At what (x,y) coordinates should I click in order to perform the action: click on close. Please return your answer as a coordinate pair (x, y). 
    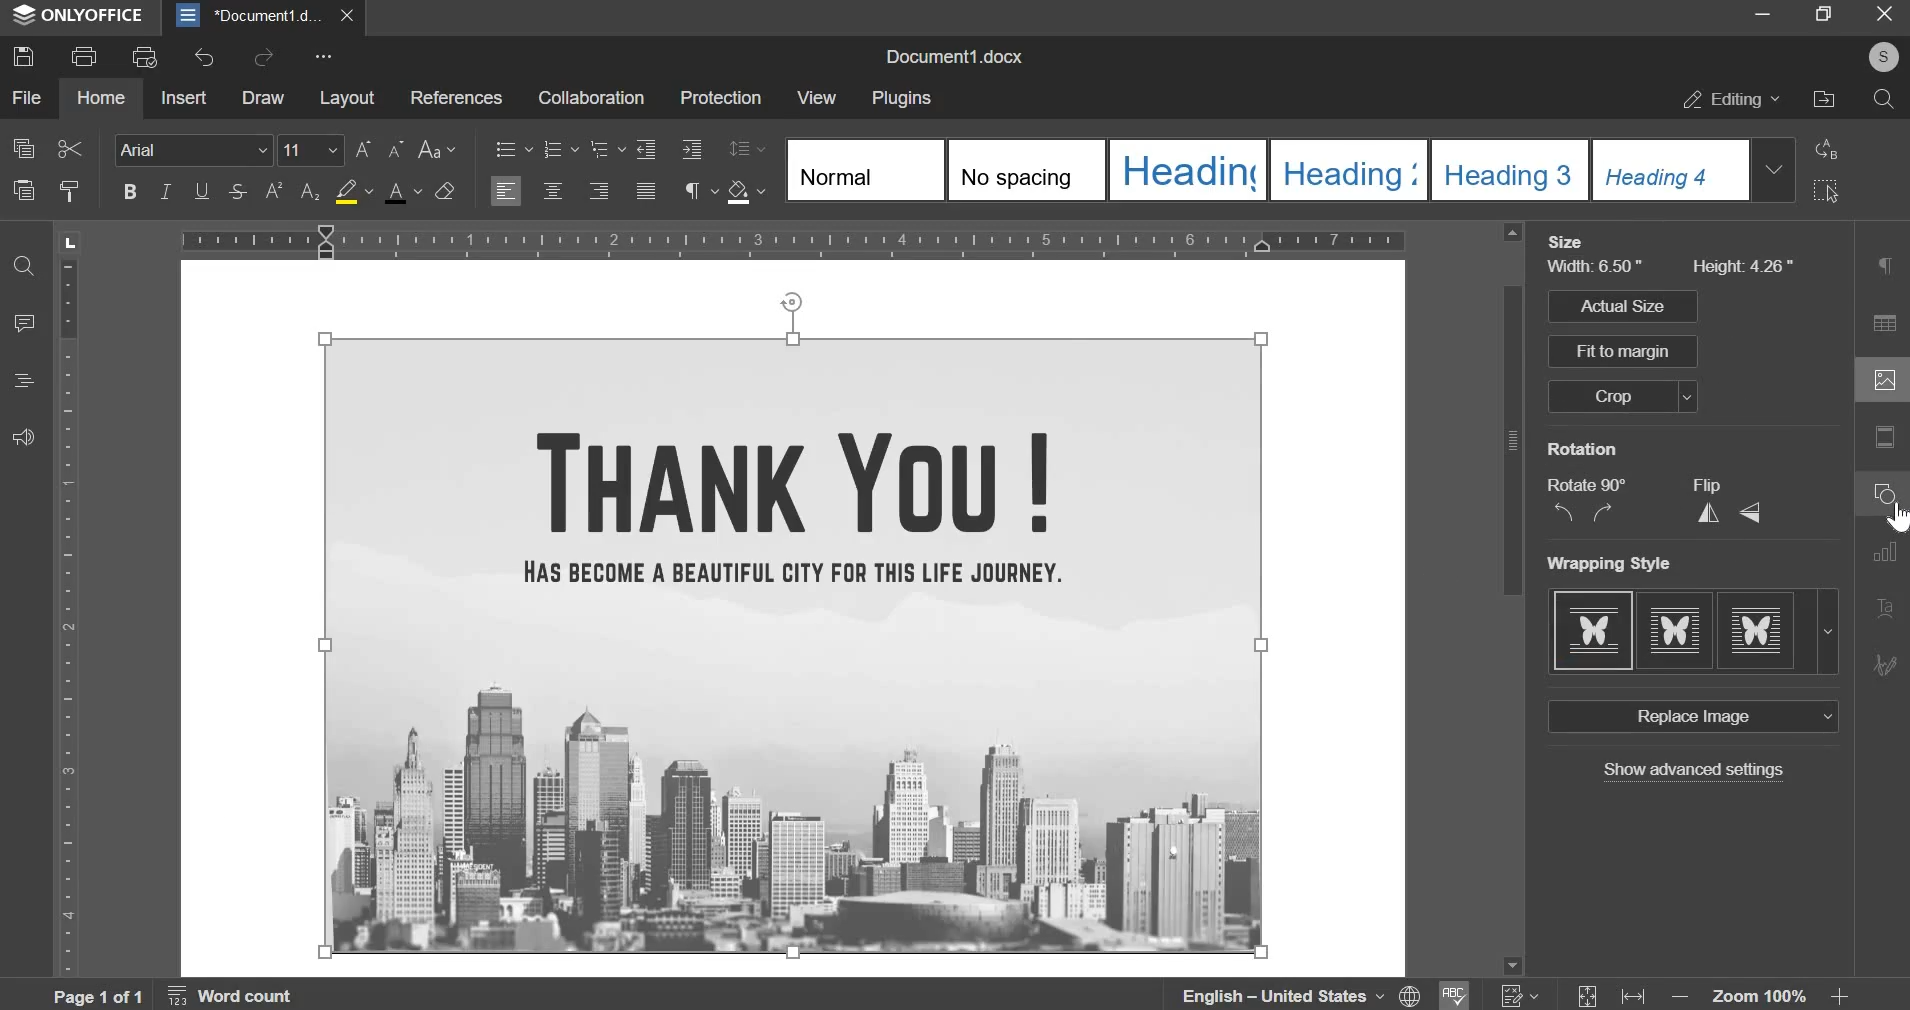
    Looking at the image, I should click on (1880, 15).